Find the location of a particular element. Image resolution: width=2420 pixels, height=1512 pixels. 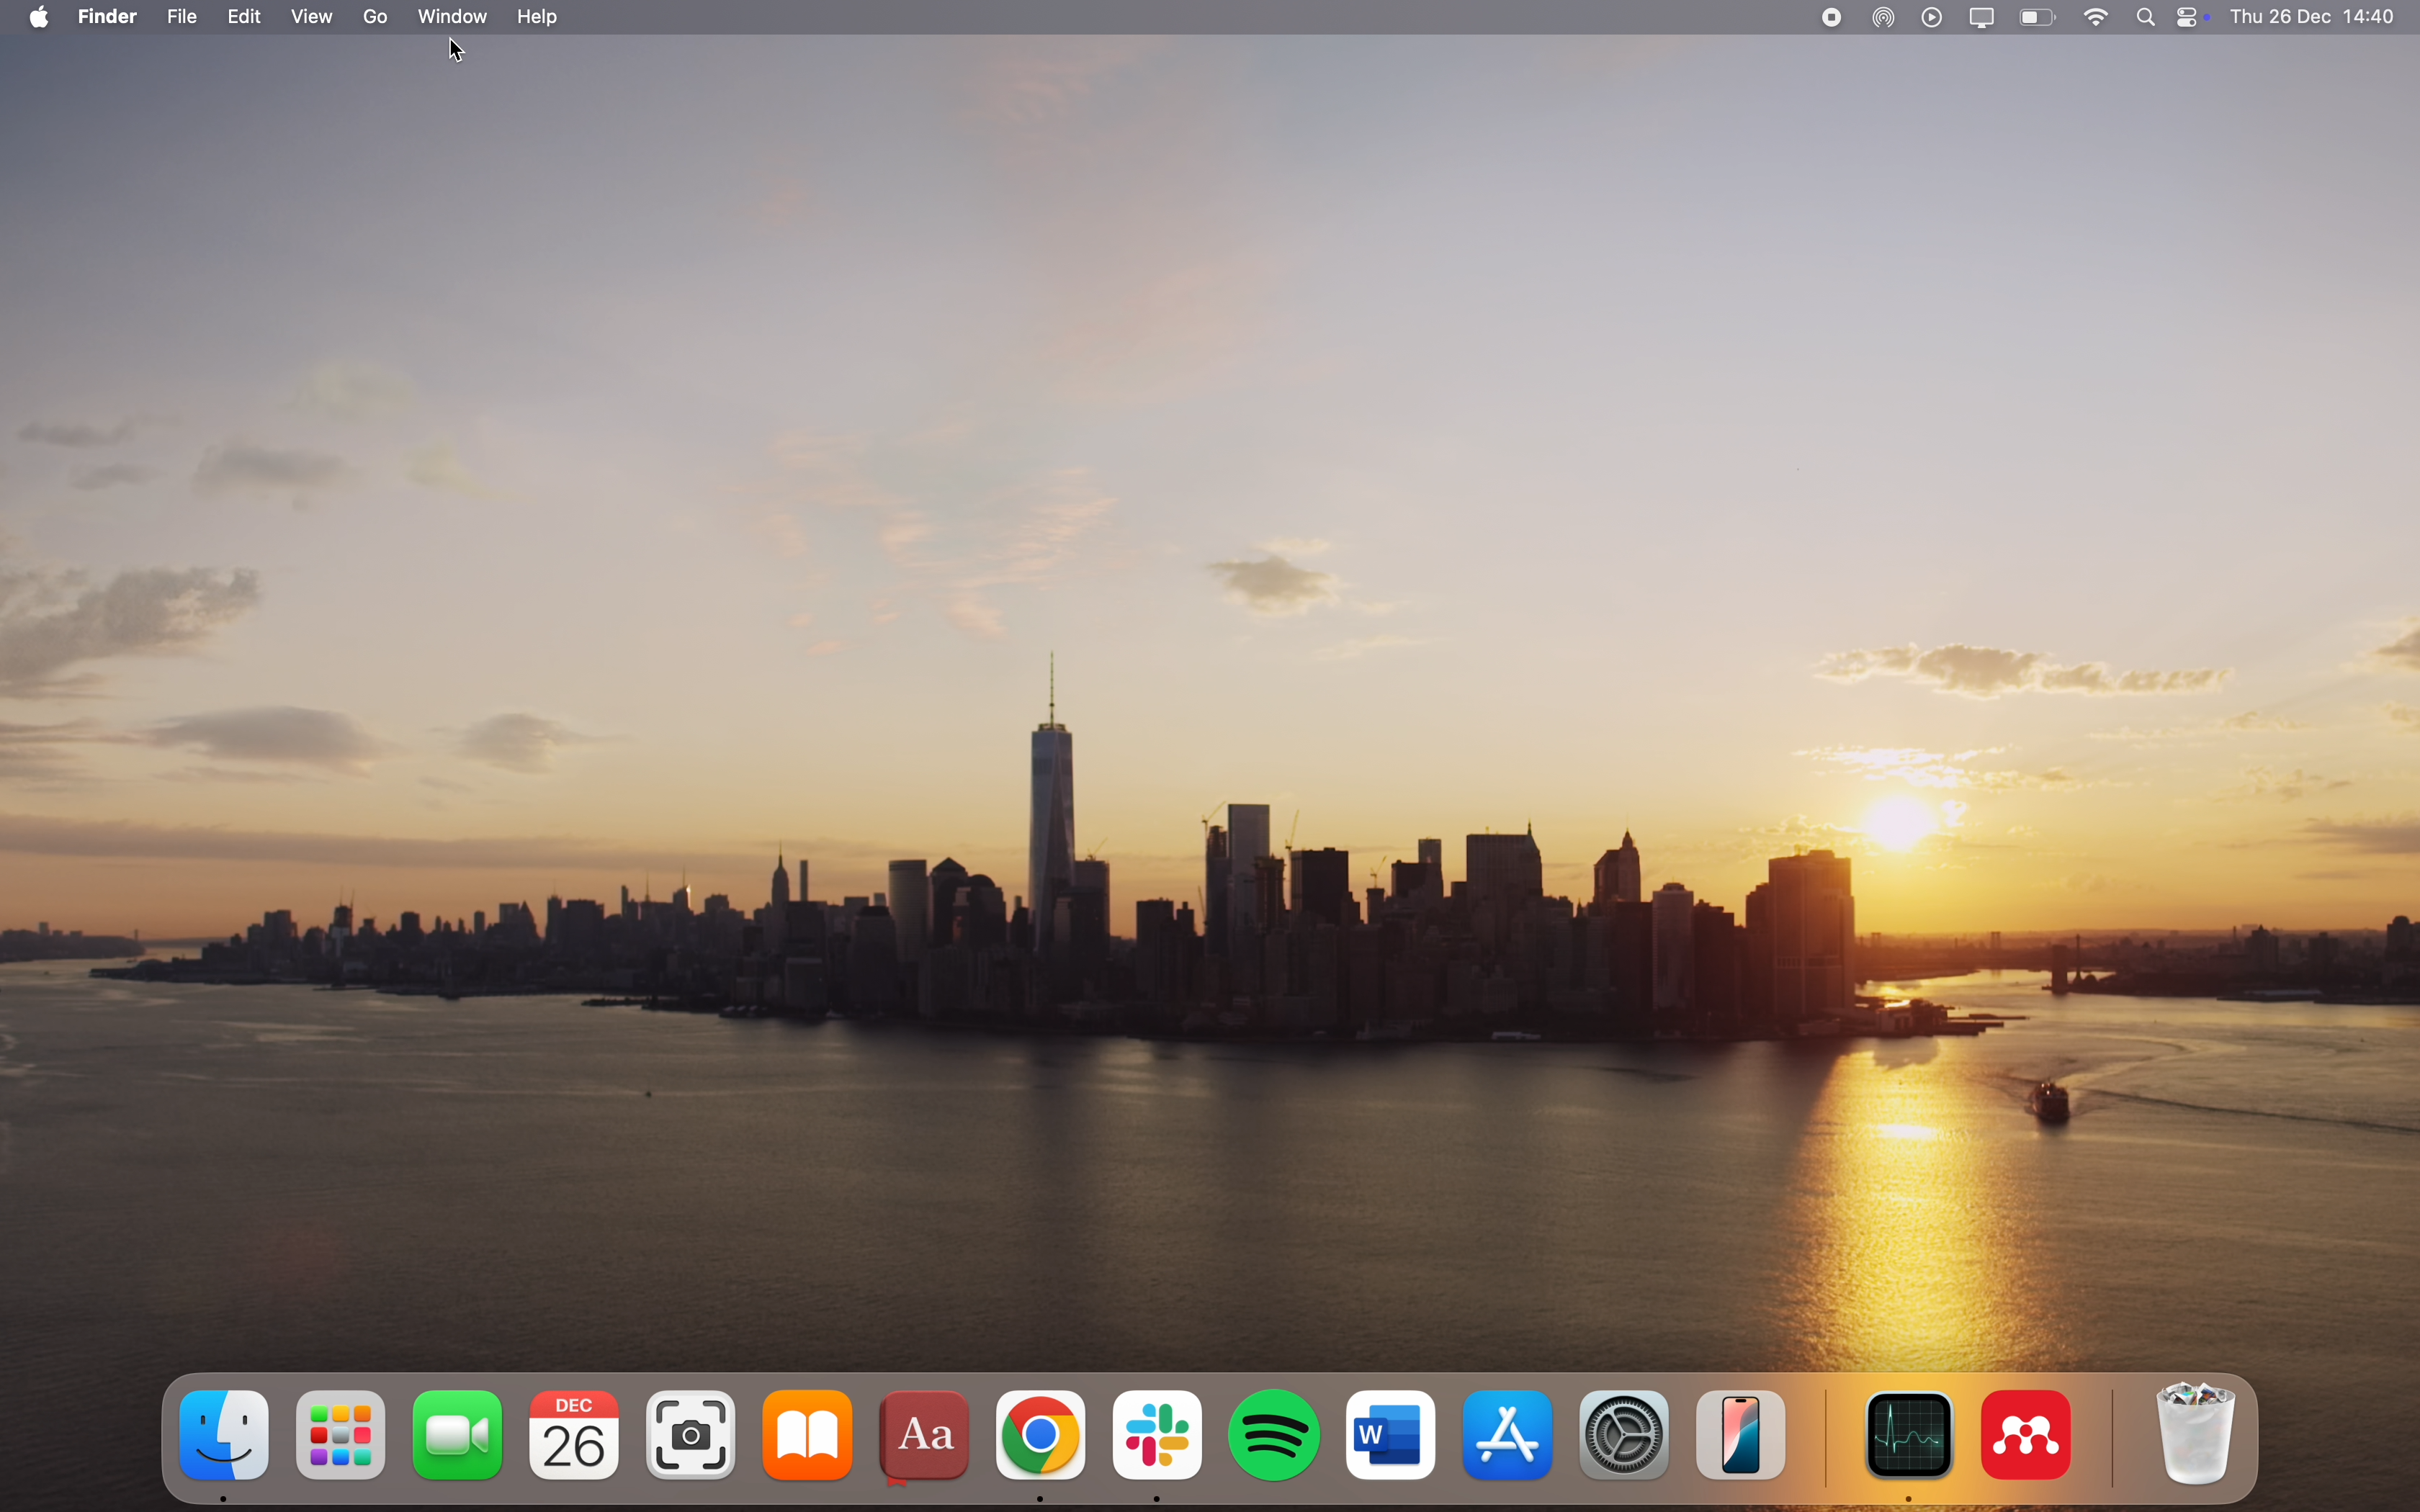

background is located at coordinates (1207, 709).